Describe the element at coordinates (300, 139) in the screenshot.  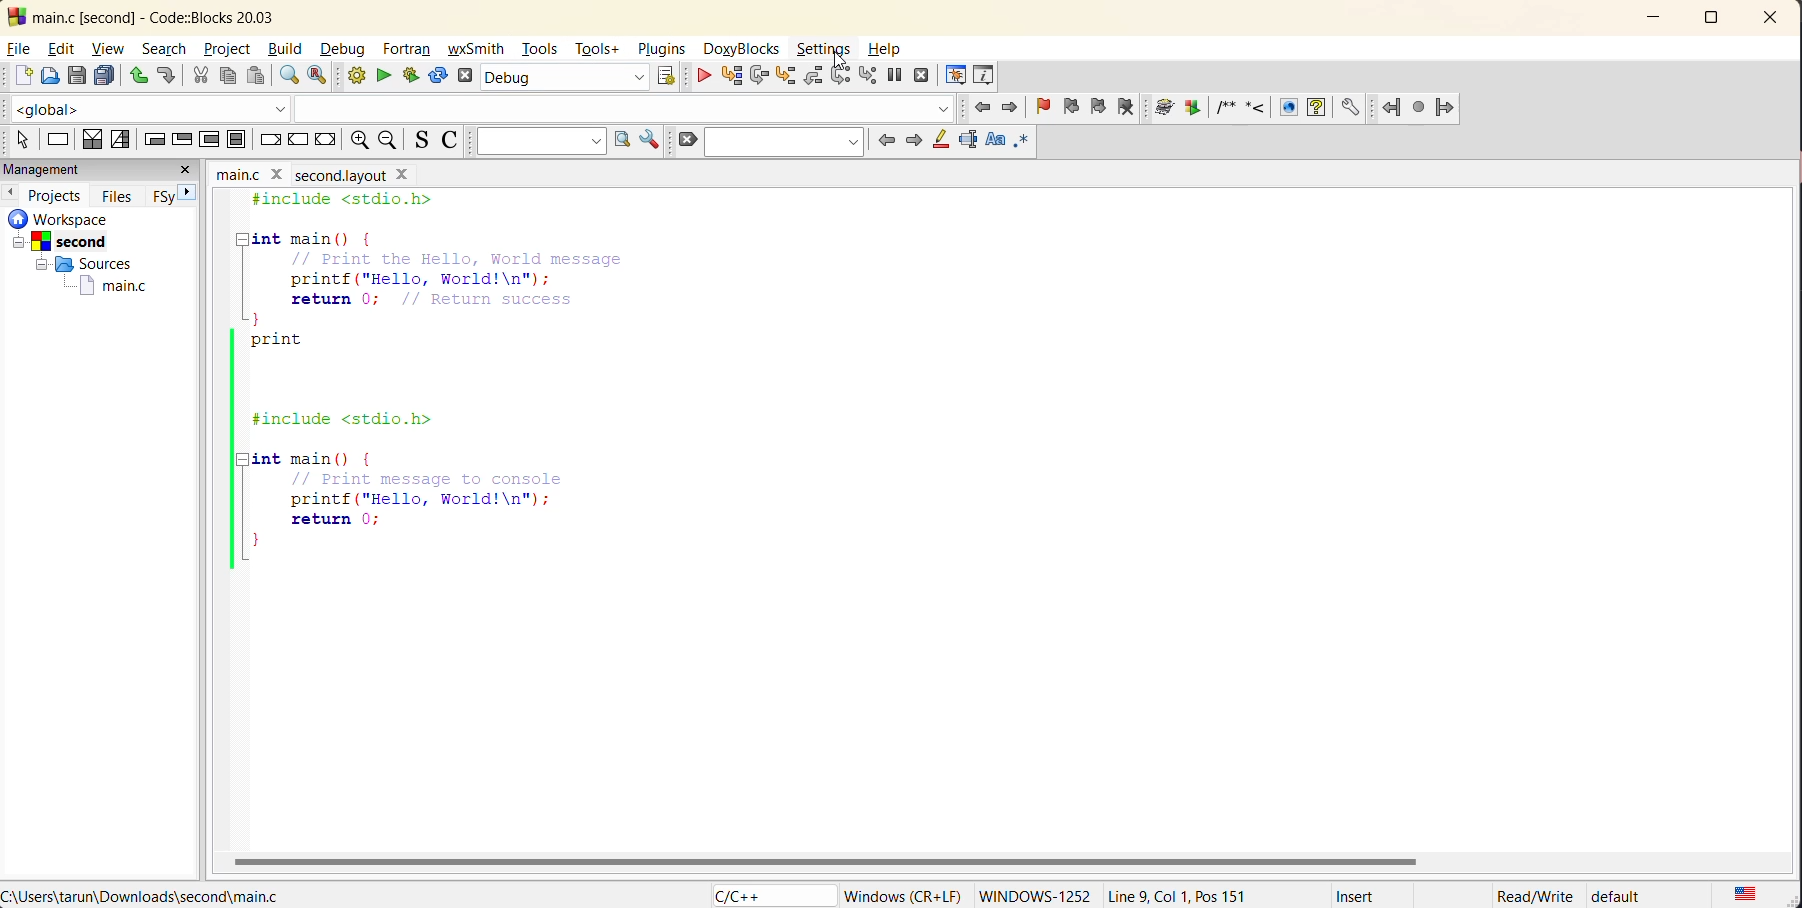
I see `continue instruction` at that location.